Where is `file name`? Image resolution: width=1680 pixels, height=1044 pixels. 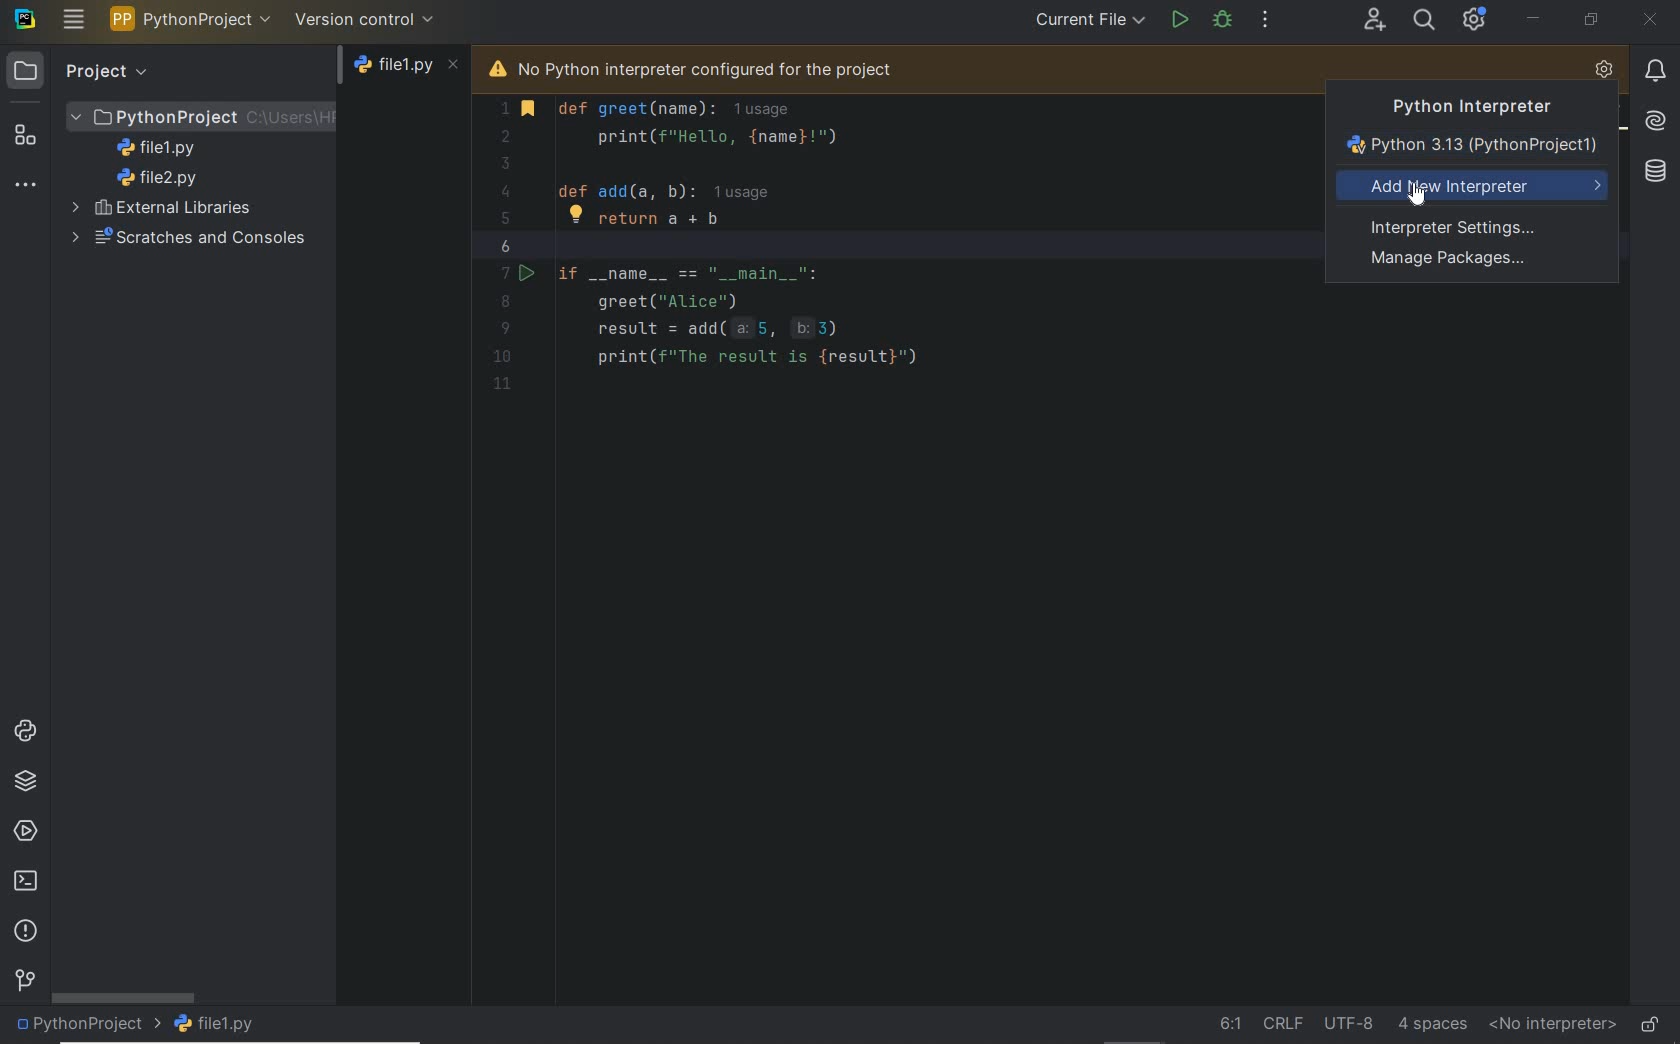 file name is located at coordinates (408, 70).